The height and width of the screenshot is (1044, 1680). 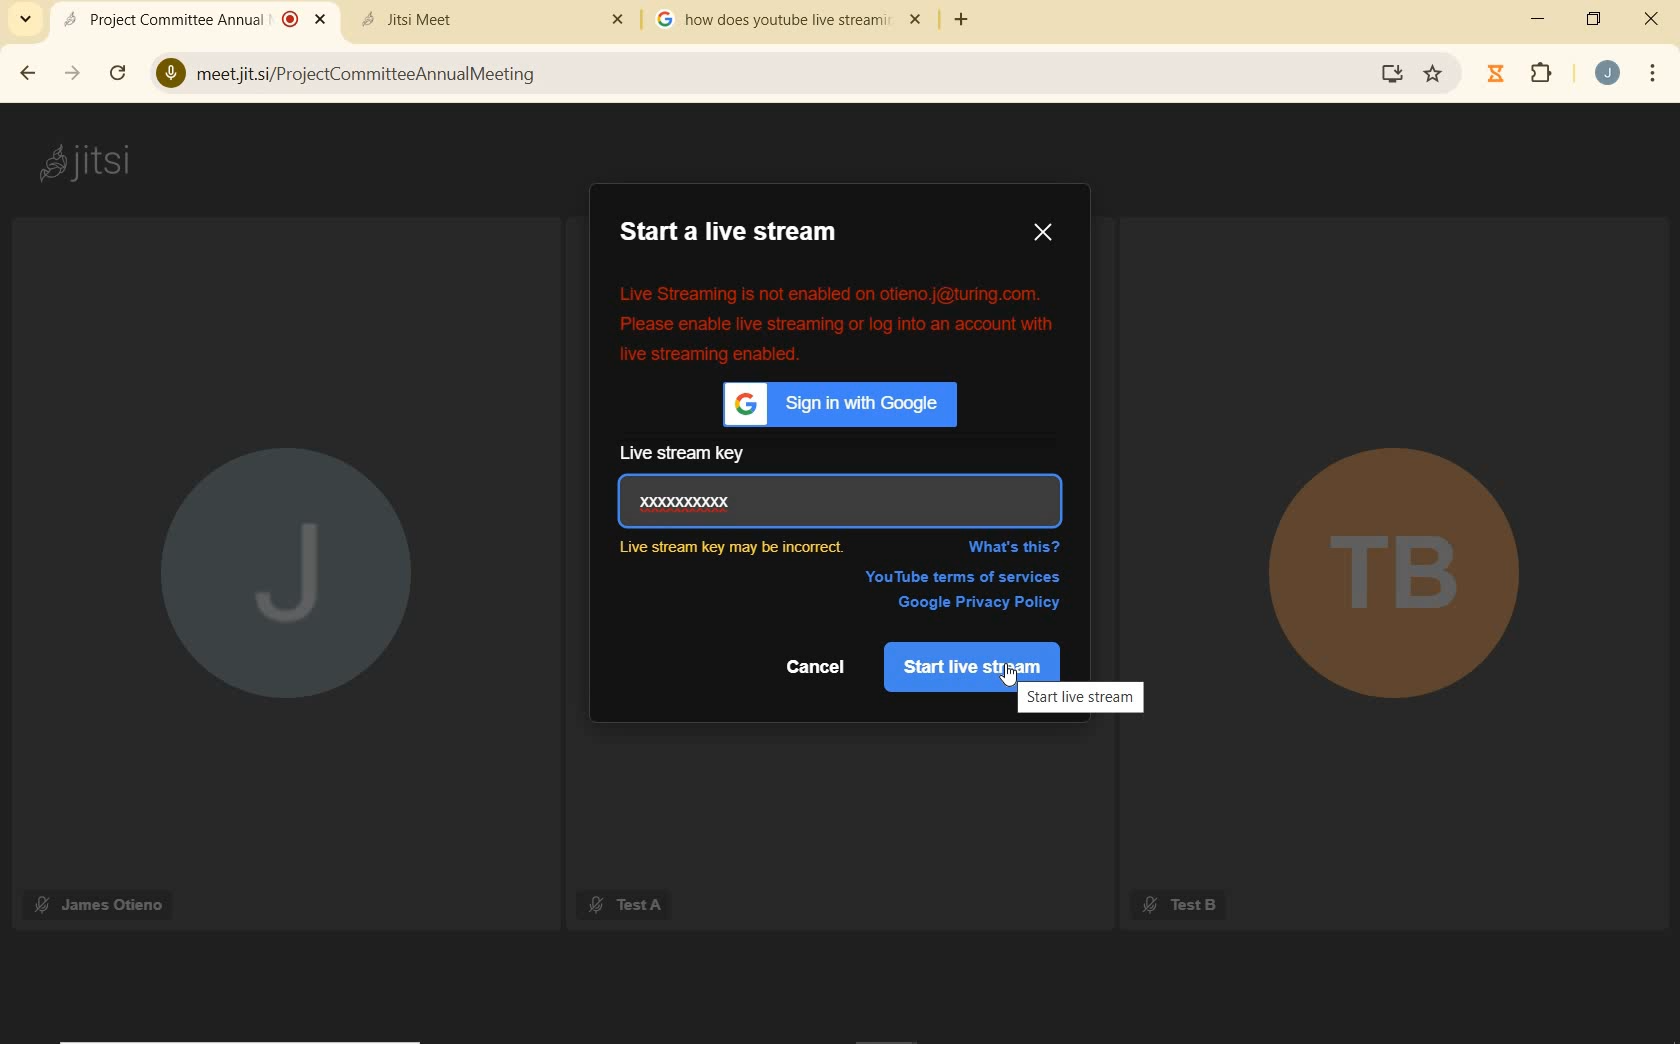 What do you see at coordinates (26, 20) in the screenshot?
I see `search tabs` at bounding box center [26, 20].